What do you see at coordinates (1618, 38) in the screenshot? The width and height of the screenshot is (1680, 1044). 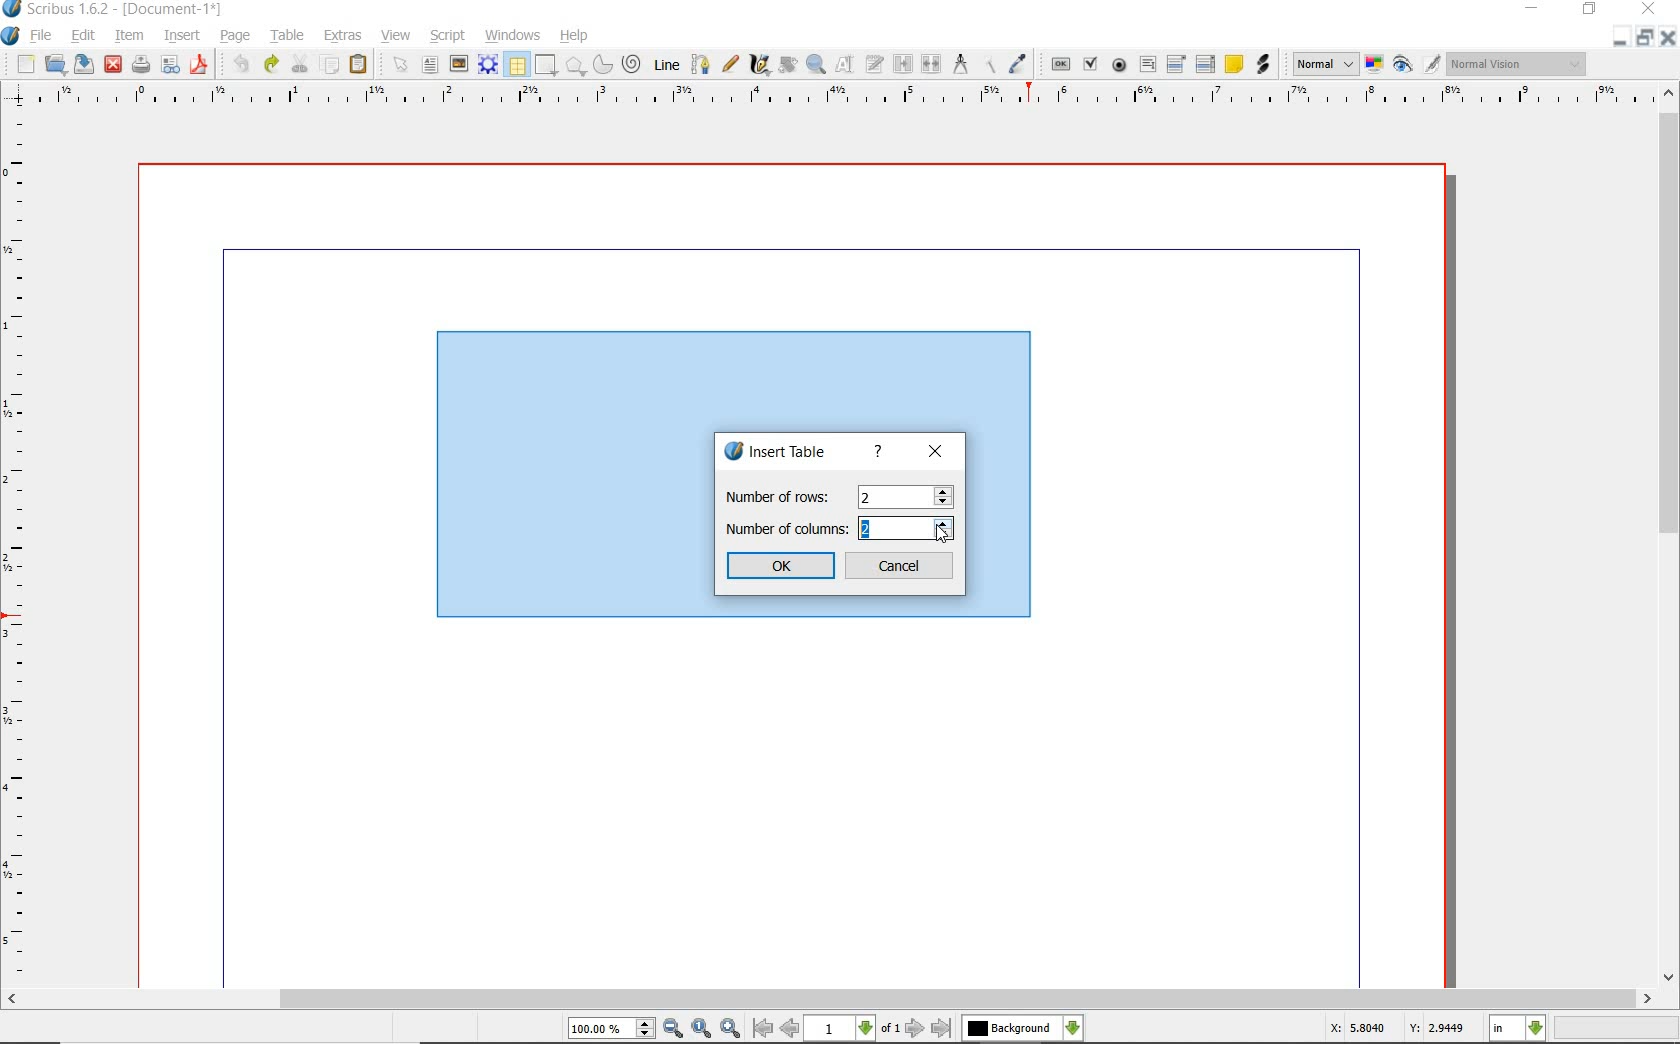 I see `minimize` at bounding box center [1618, 38].